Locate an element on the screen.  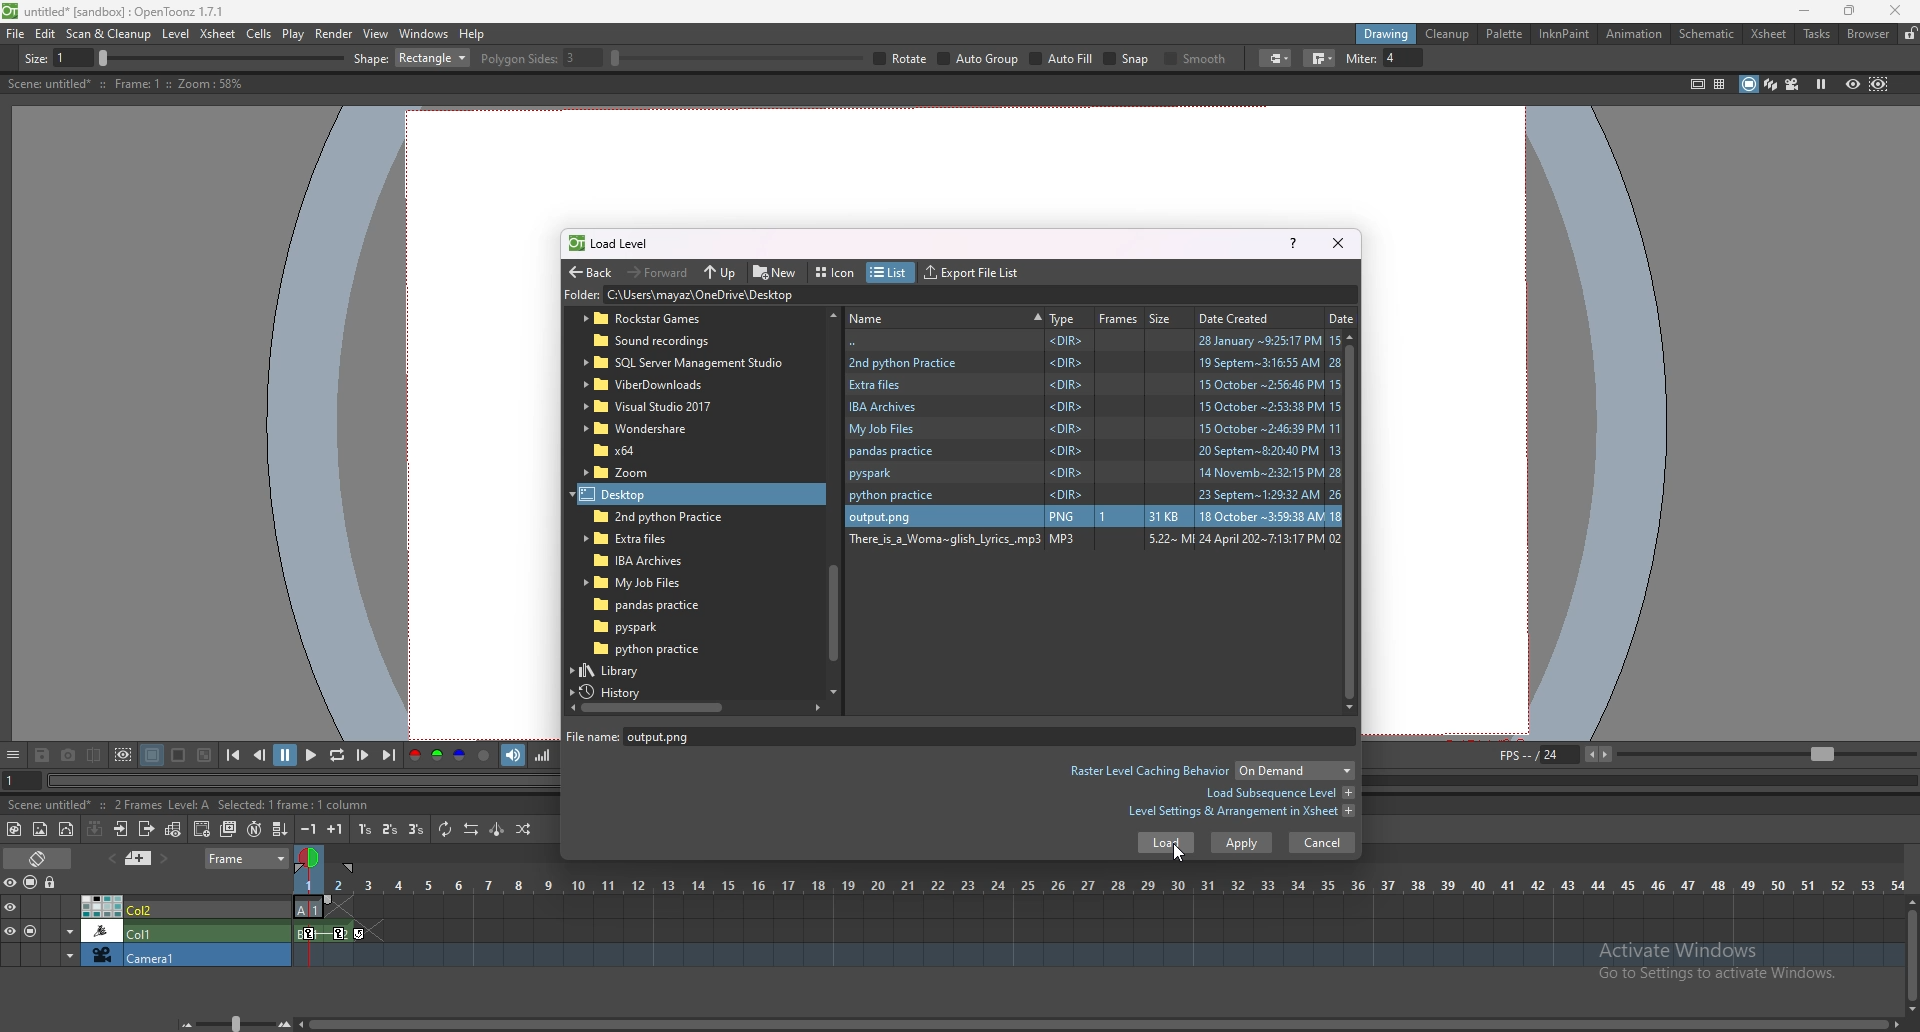
scroll bar is located at coordinates (1912, 954).